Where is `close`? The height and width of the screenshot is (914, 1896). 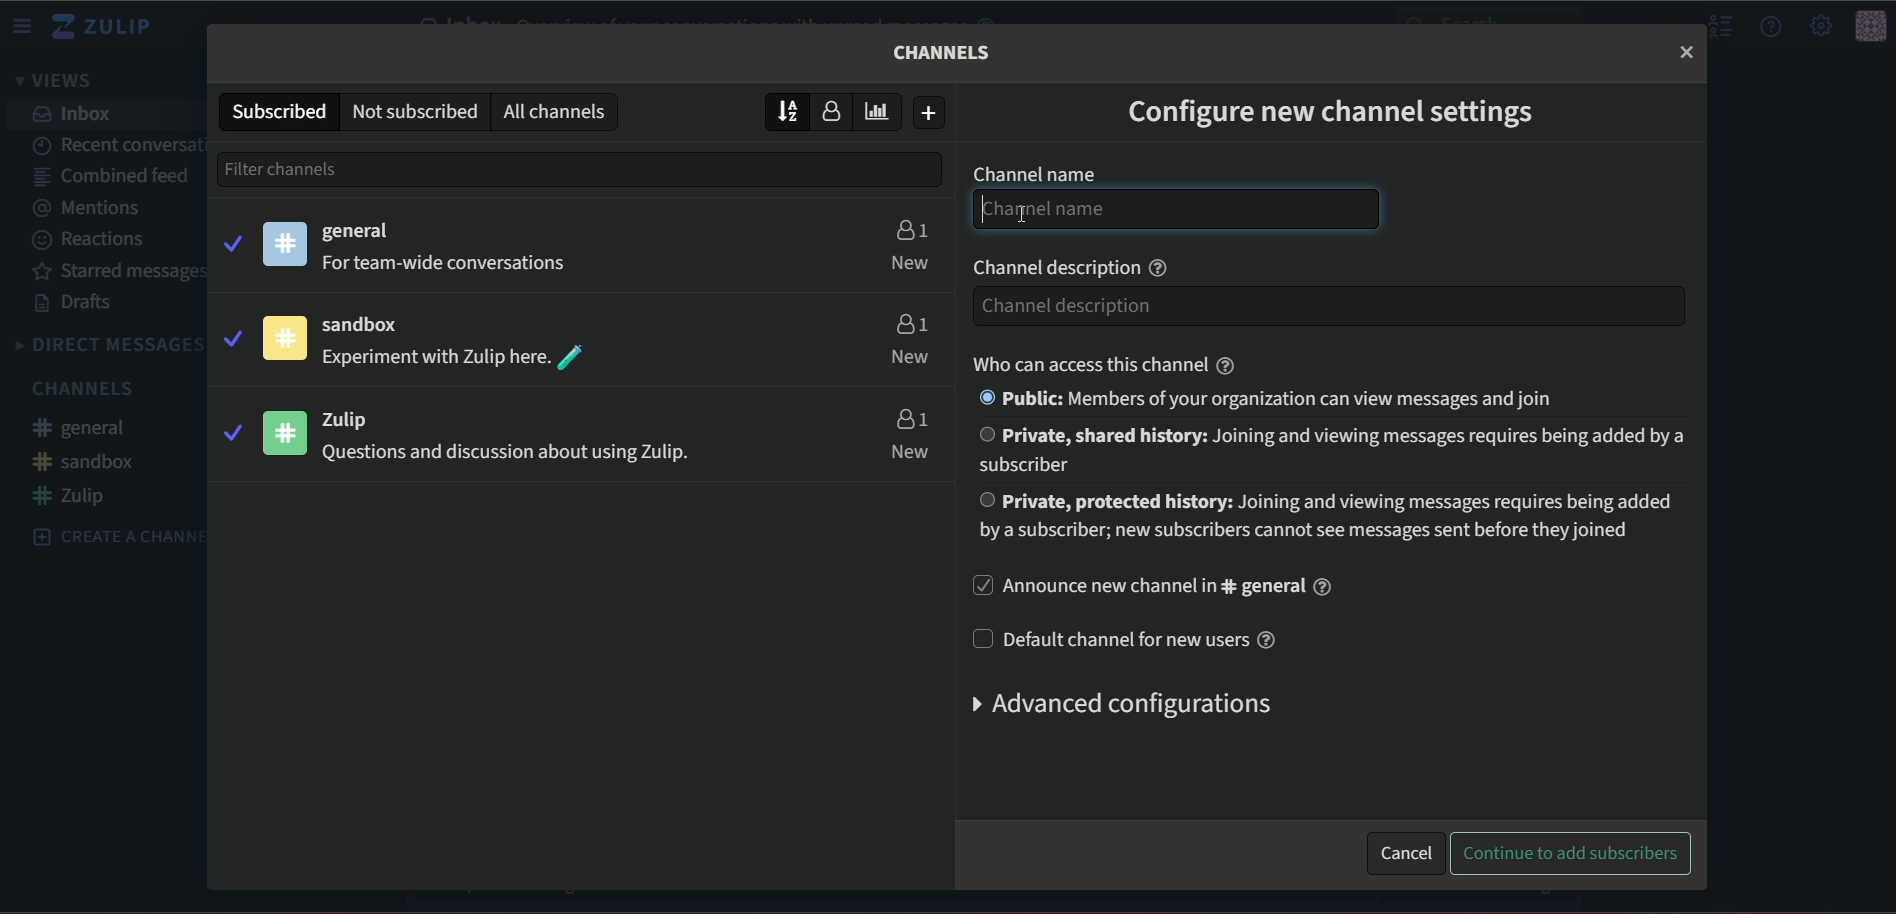 close is located at coordinates (1686, 51).